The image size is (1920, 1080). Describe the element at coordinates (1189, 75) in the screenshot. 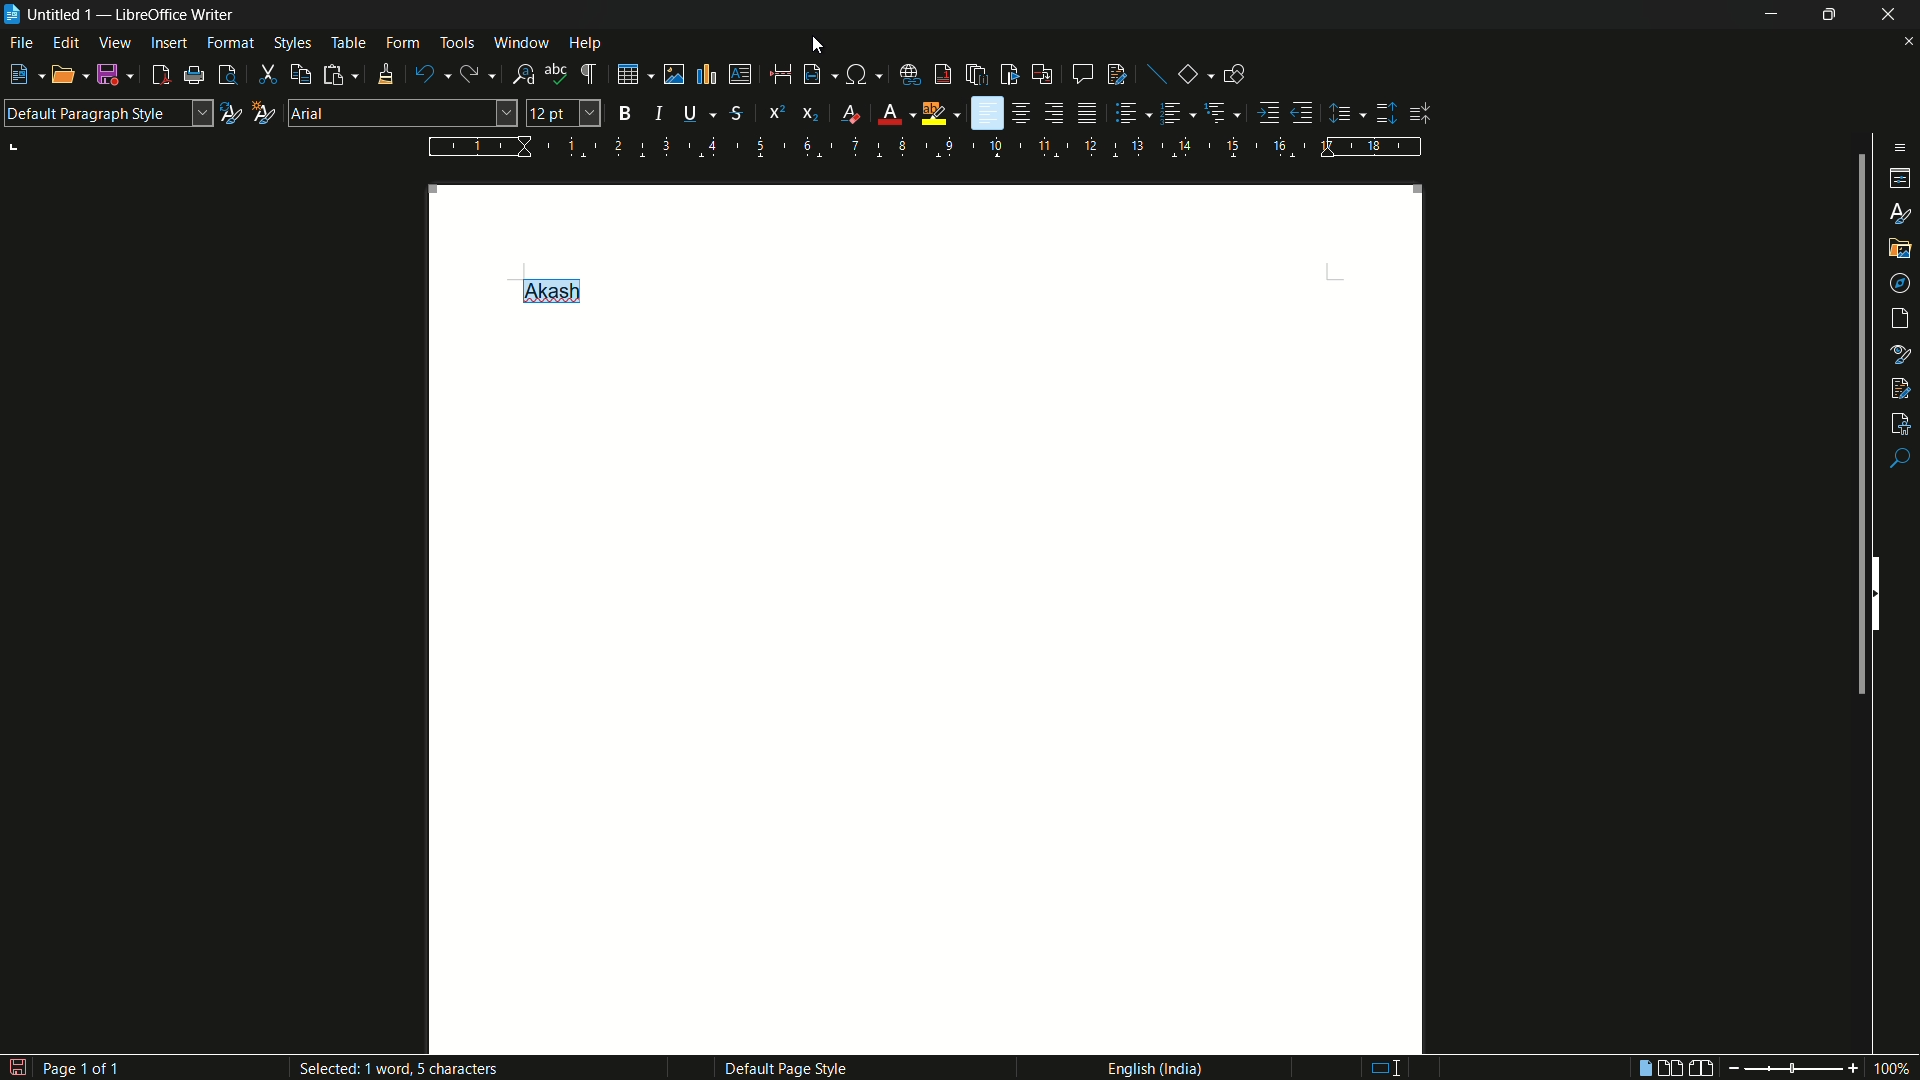

I see `basic shapes` at that location.